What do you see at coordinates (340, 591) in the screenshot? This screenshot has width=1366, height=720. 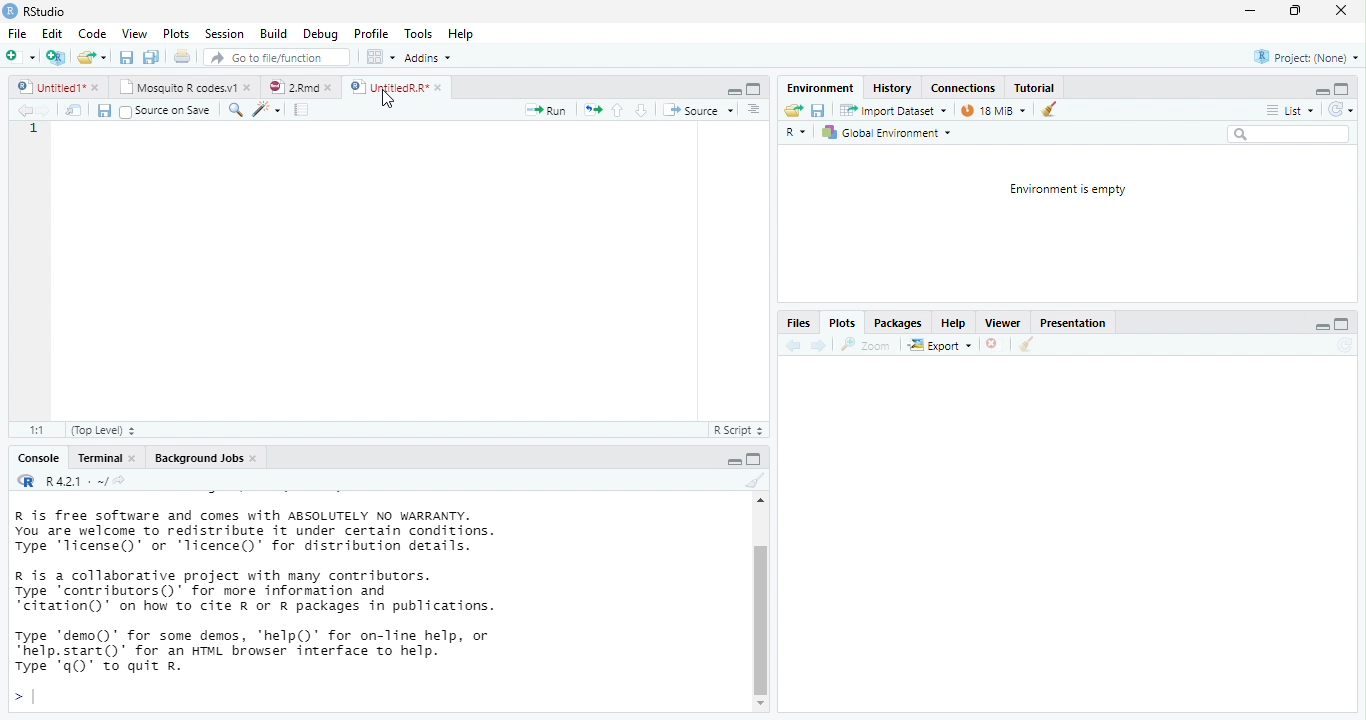 I see `R is free software and comes with ABSOLUTELY NO WARRANTY.
You are welcome to redistribute it under certain conditions.
Type 'Ticense()' or "Ticence()' for distribution details.

R is a collaborative project with many contributors.

Type contributors()’ for more information and

“citation()’ on how to cite R or R packages in publications.
Type "demo()’ for some demos, 'help()’ for on-Tine help, or
*help.start()’ for an HTML browser interface to help.

Type 'q()’ to quit R.` at bounding box center [340, 591].